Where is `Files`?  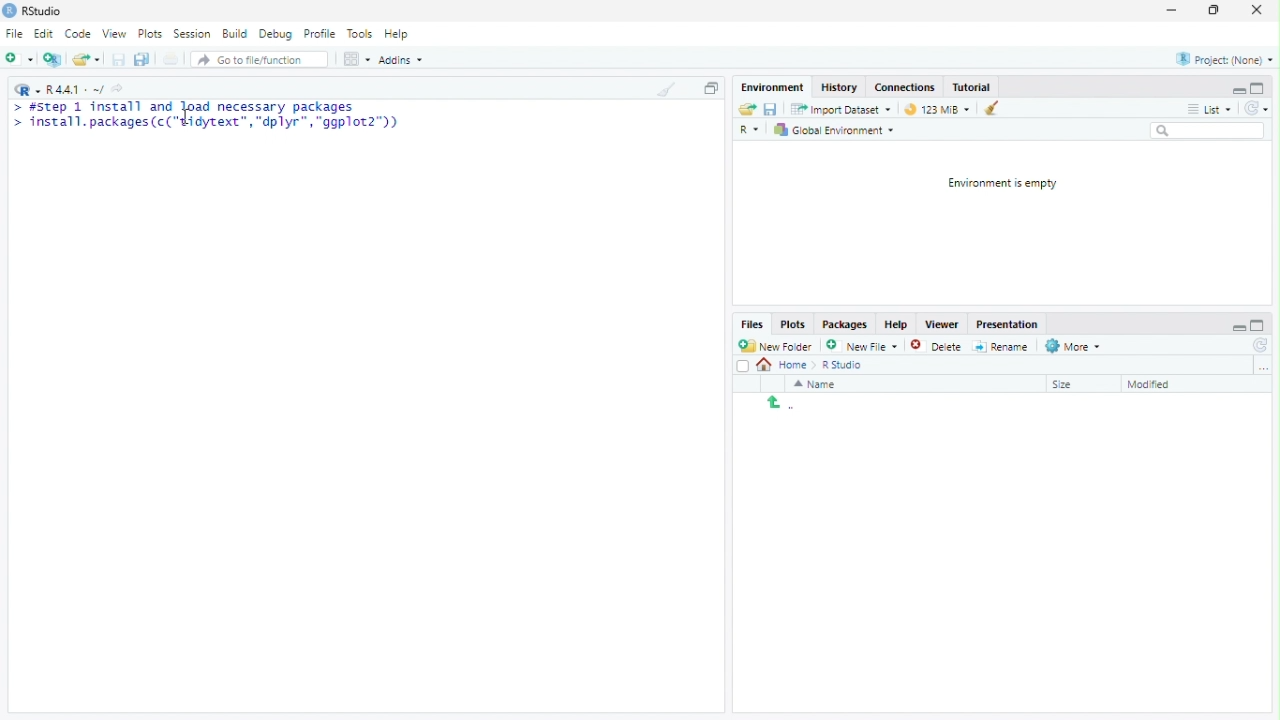 Files is located at coordinates (753, 324).